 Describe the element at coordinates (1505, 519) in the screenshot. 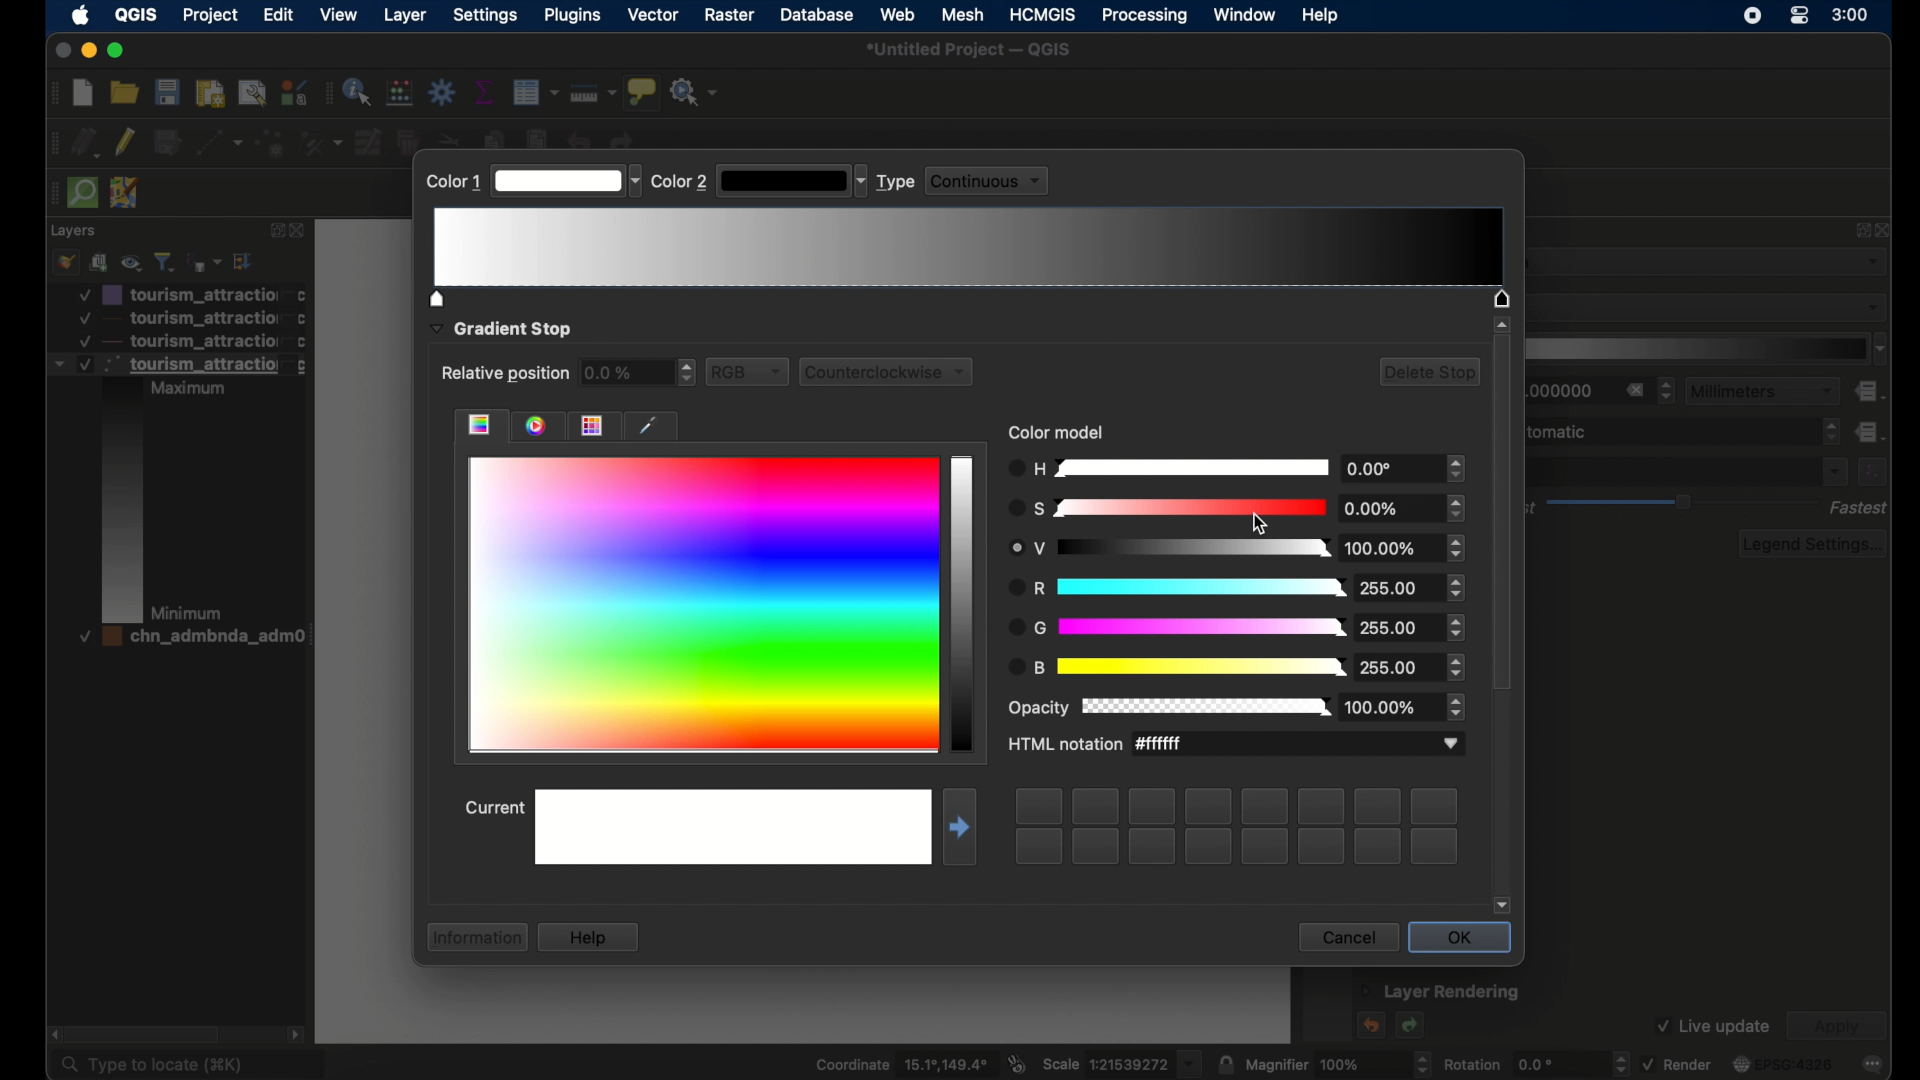

I see `scroll box` at that location.